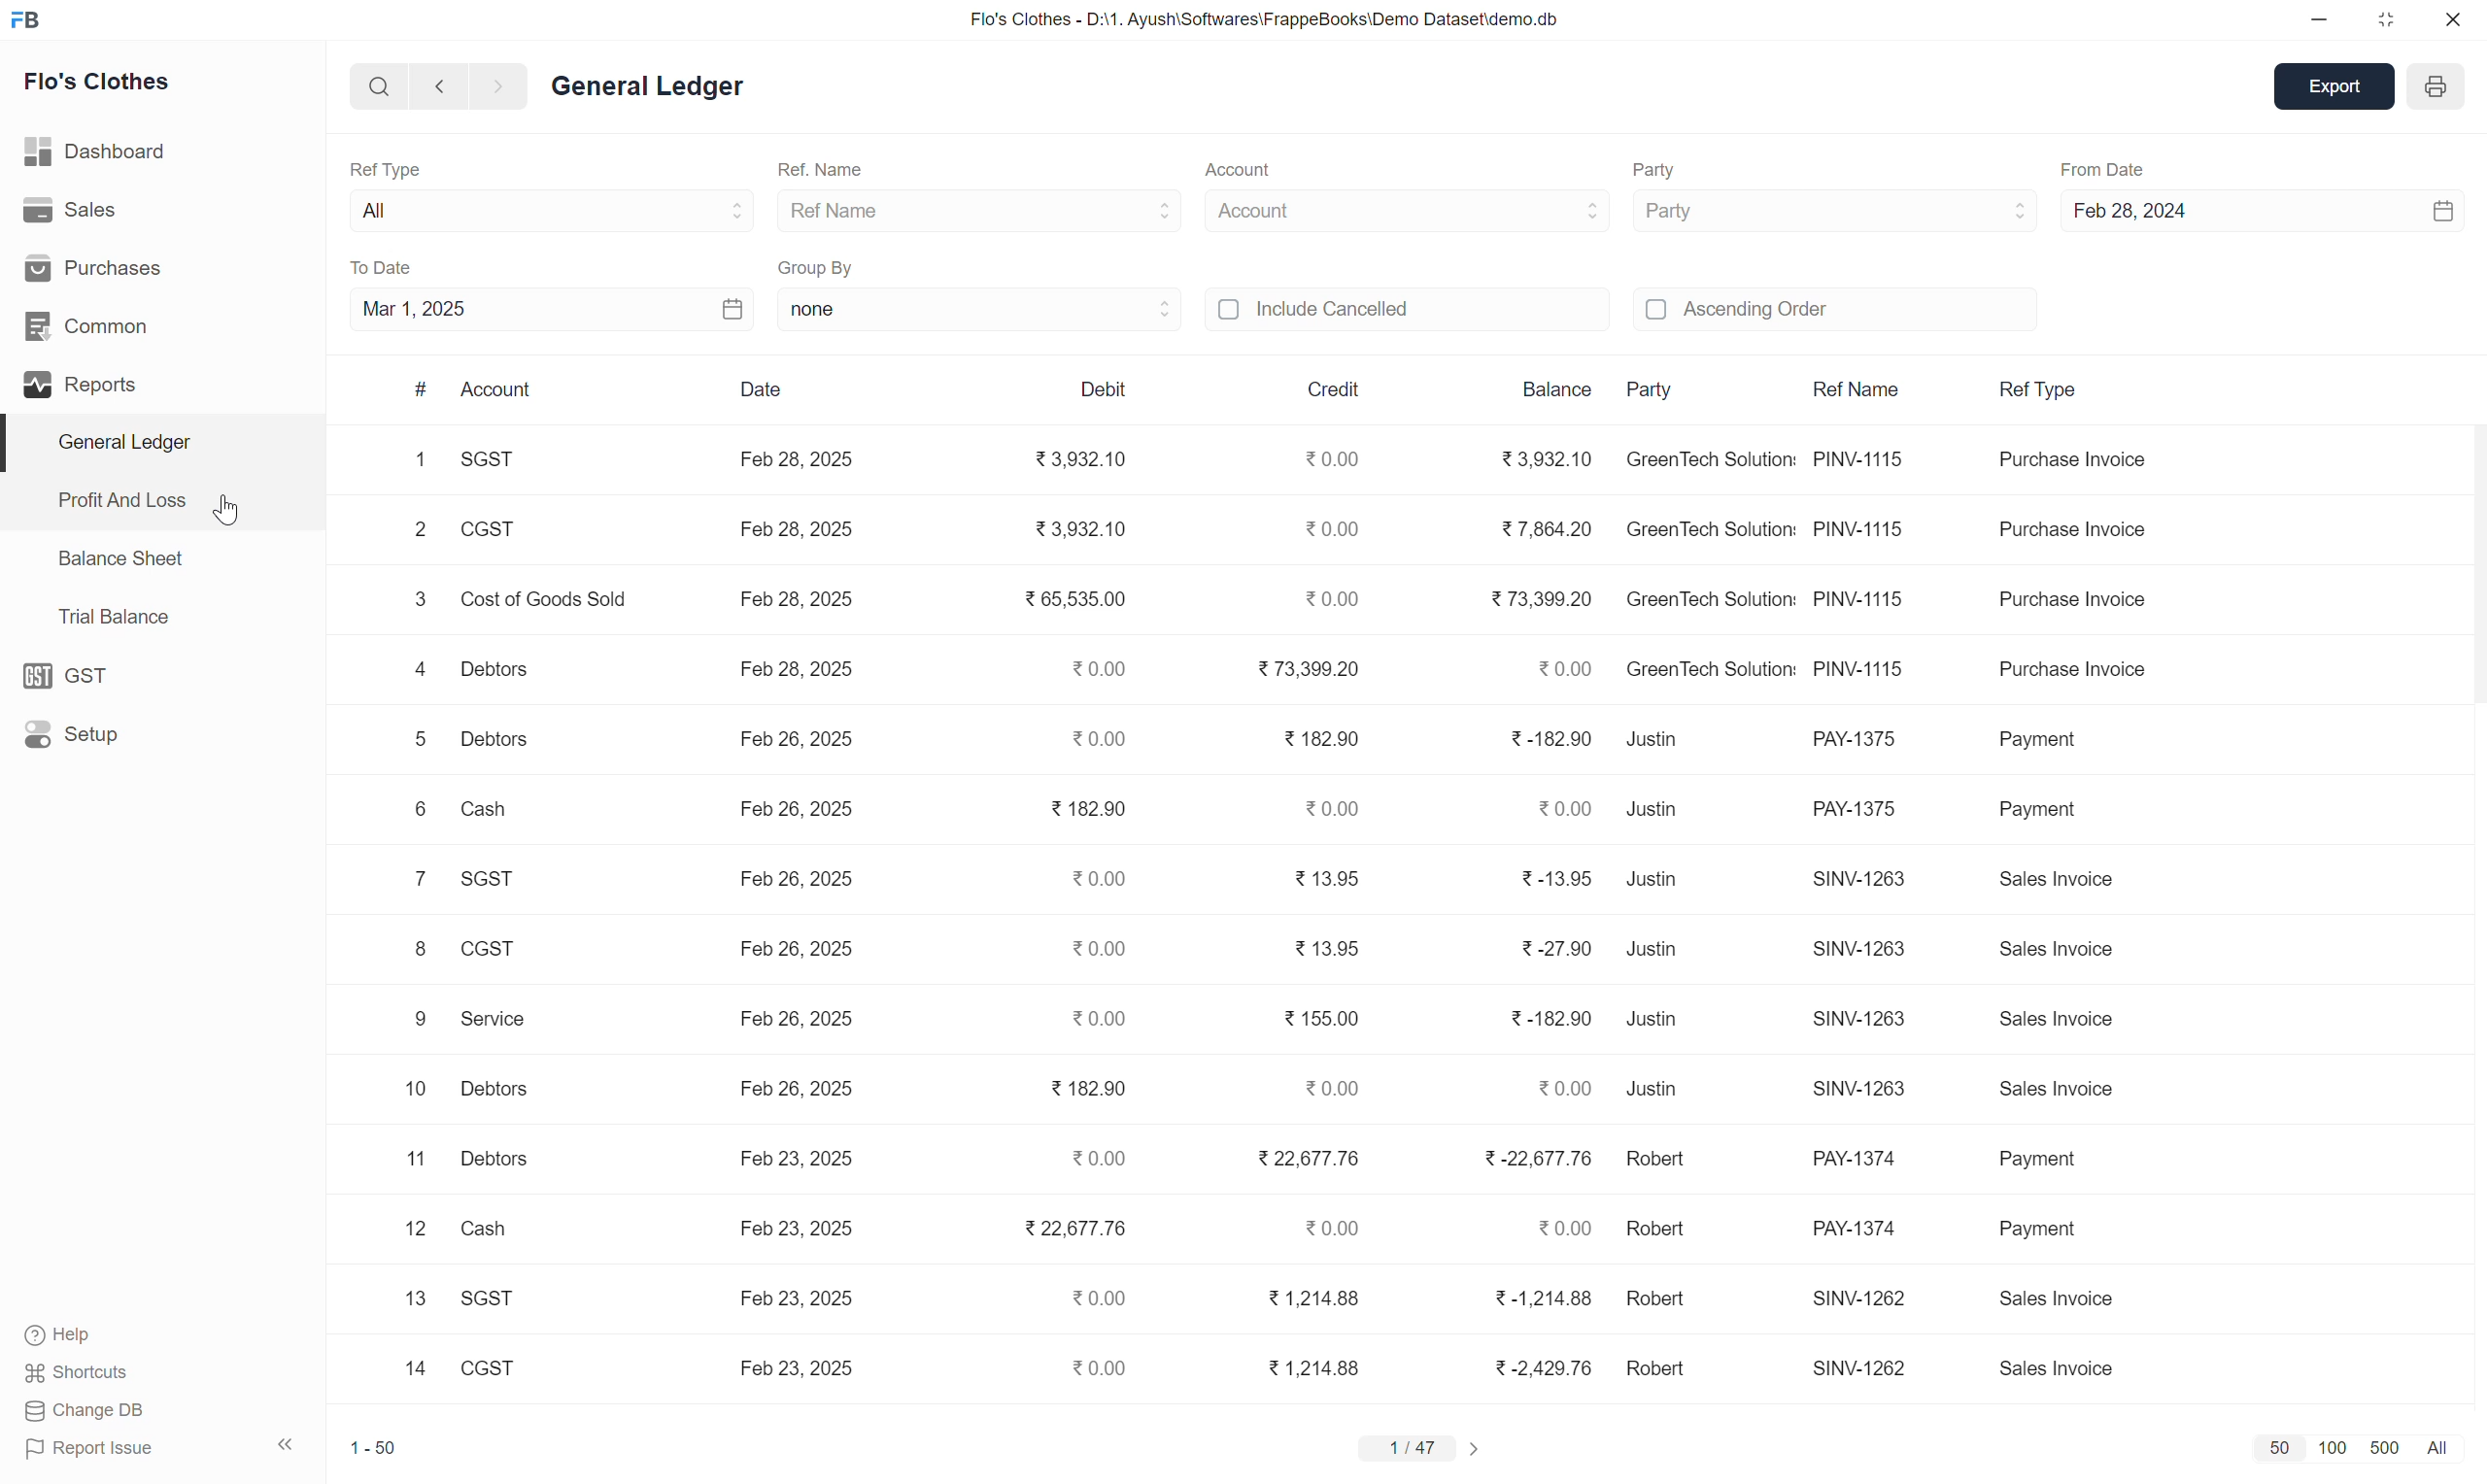 Image resolution: width=2487 pixels, height=1484 pixels. Describe the element at coordinates (1267, 215) in the screenshot. I see `Account` at that location.